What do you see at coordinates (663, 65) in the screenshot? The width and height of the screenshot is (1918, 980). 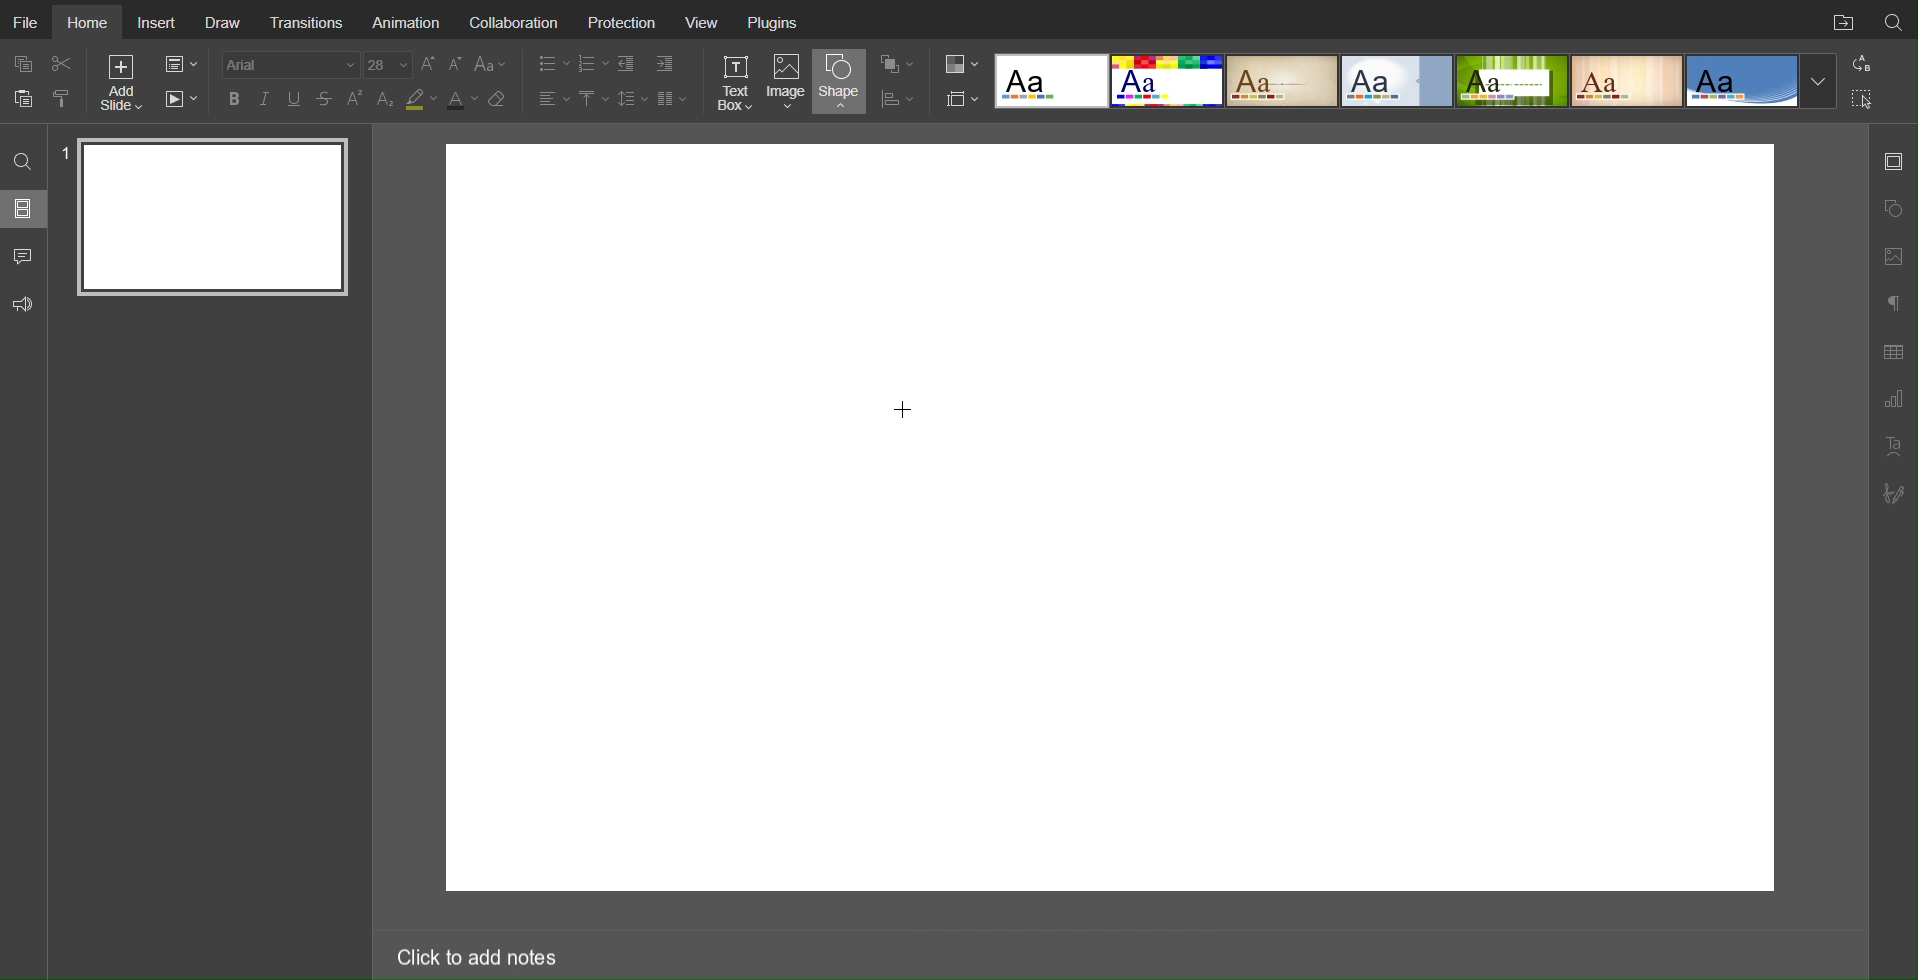 I see `Increase Indent` at bounding box center [663, 65].